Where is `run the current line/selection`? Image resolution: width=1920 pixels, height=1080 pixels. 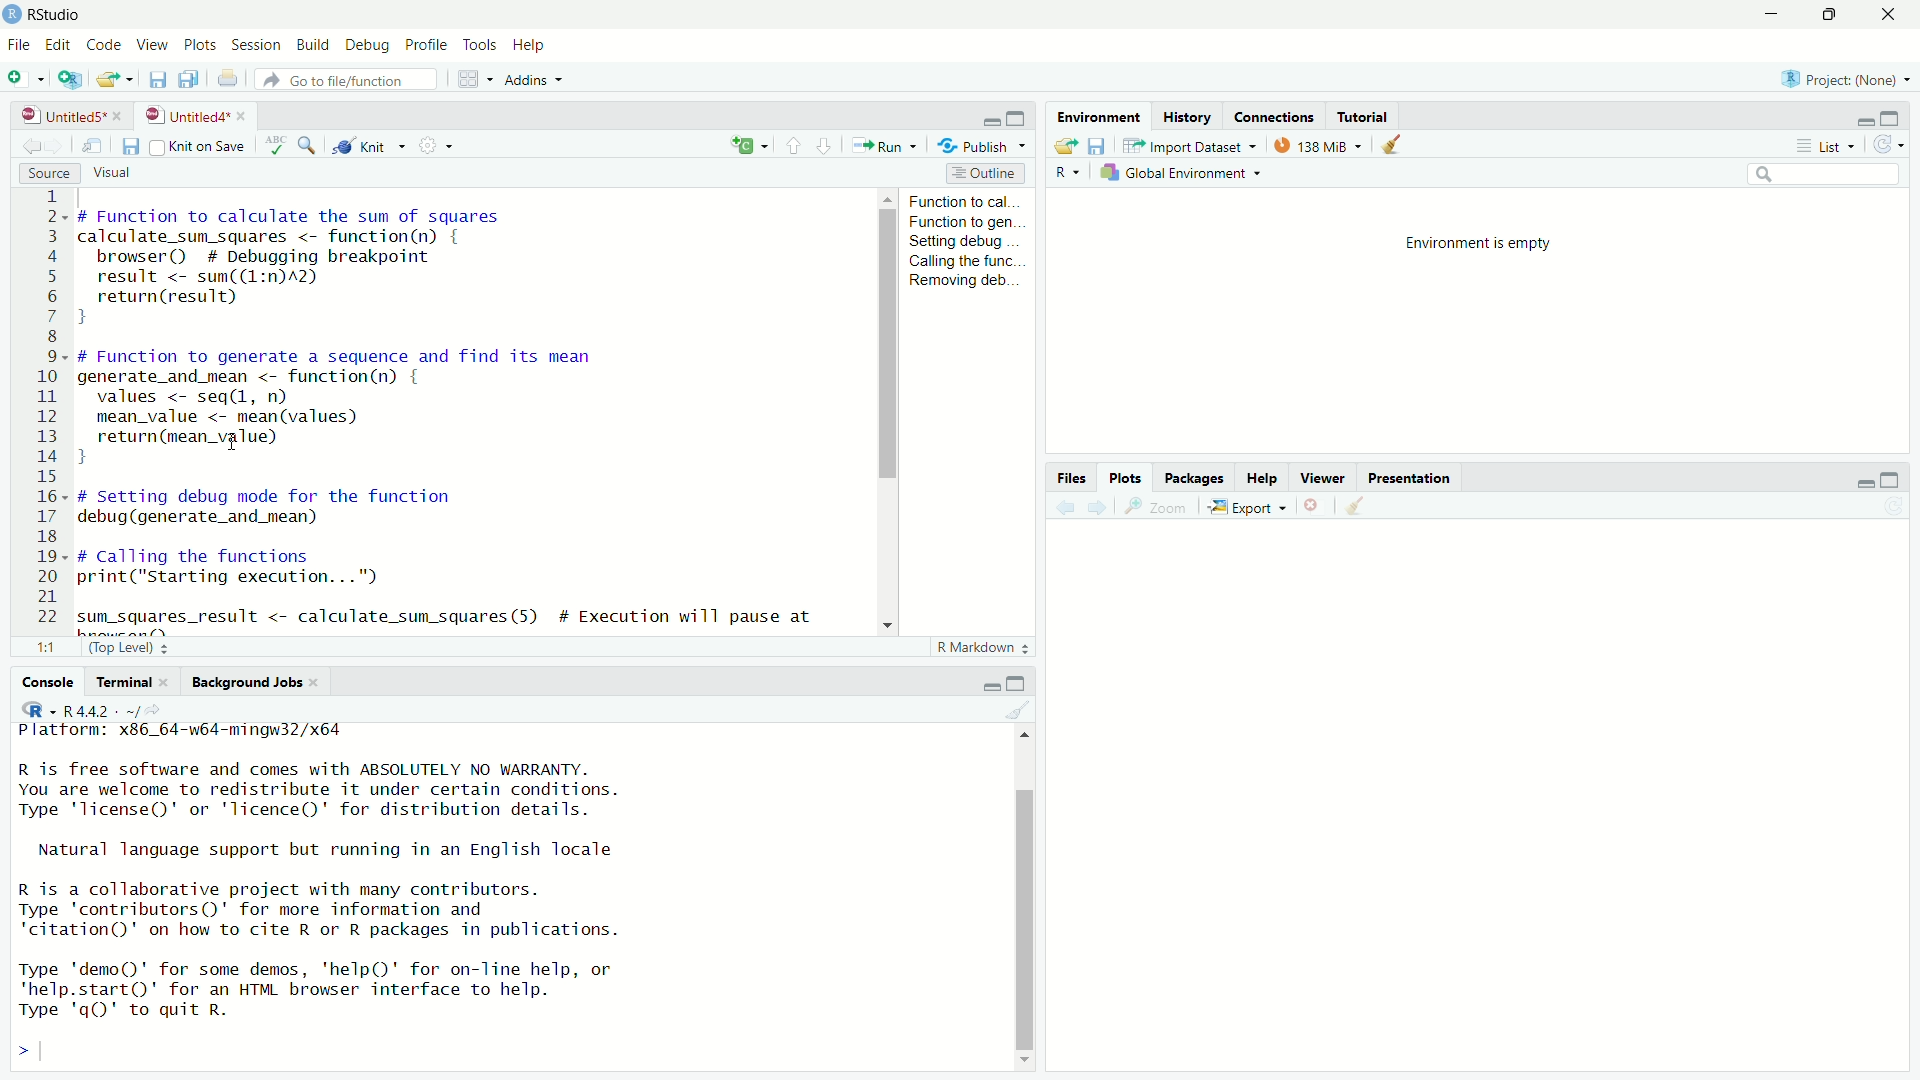 run the current line/selection is located at coordinates (888, 145).